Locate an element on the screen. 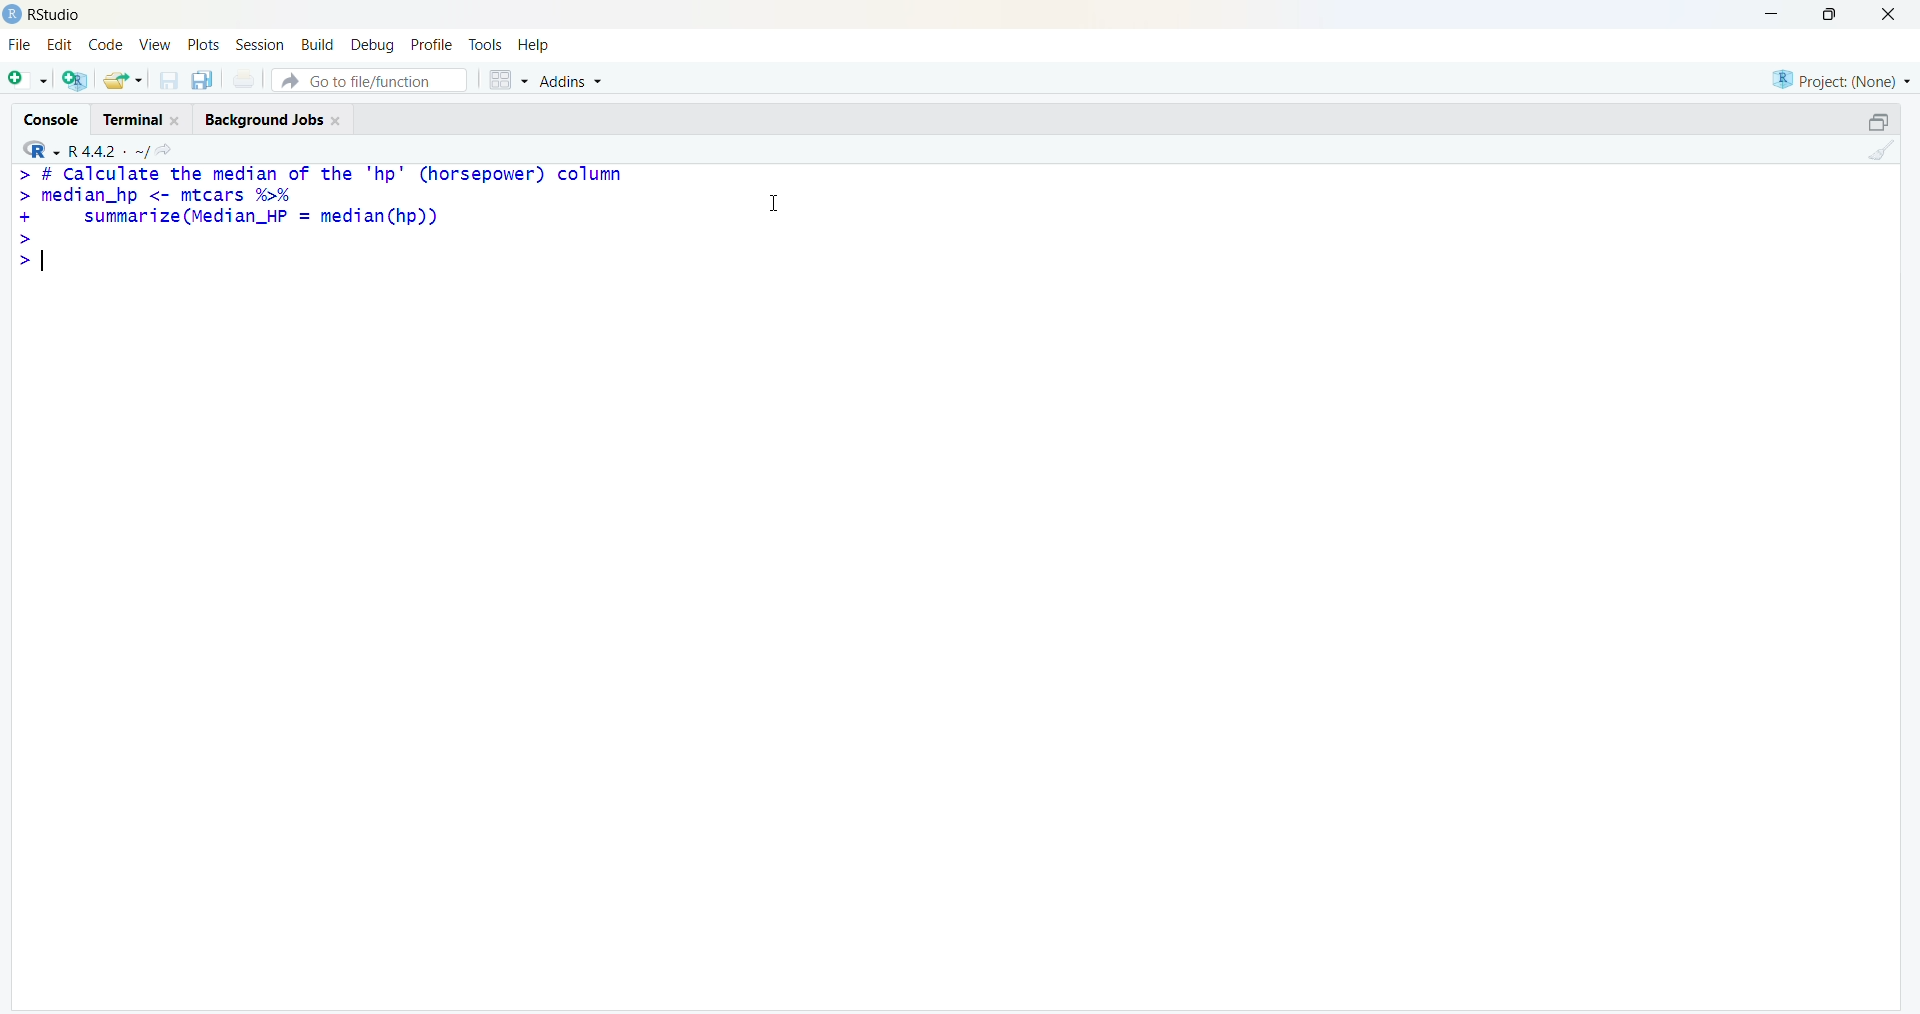 The width and height of the screenshot is (1920, 1014). plots is located at coordinates (203, 45).